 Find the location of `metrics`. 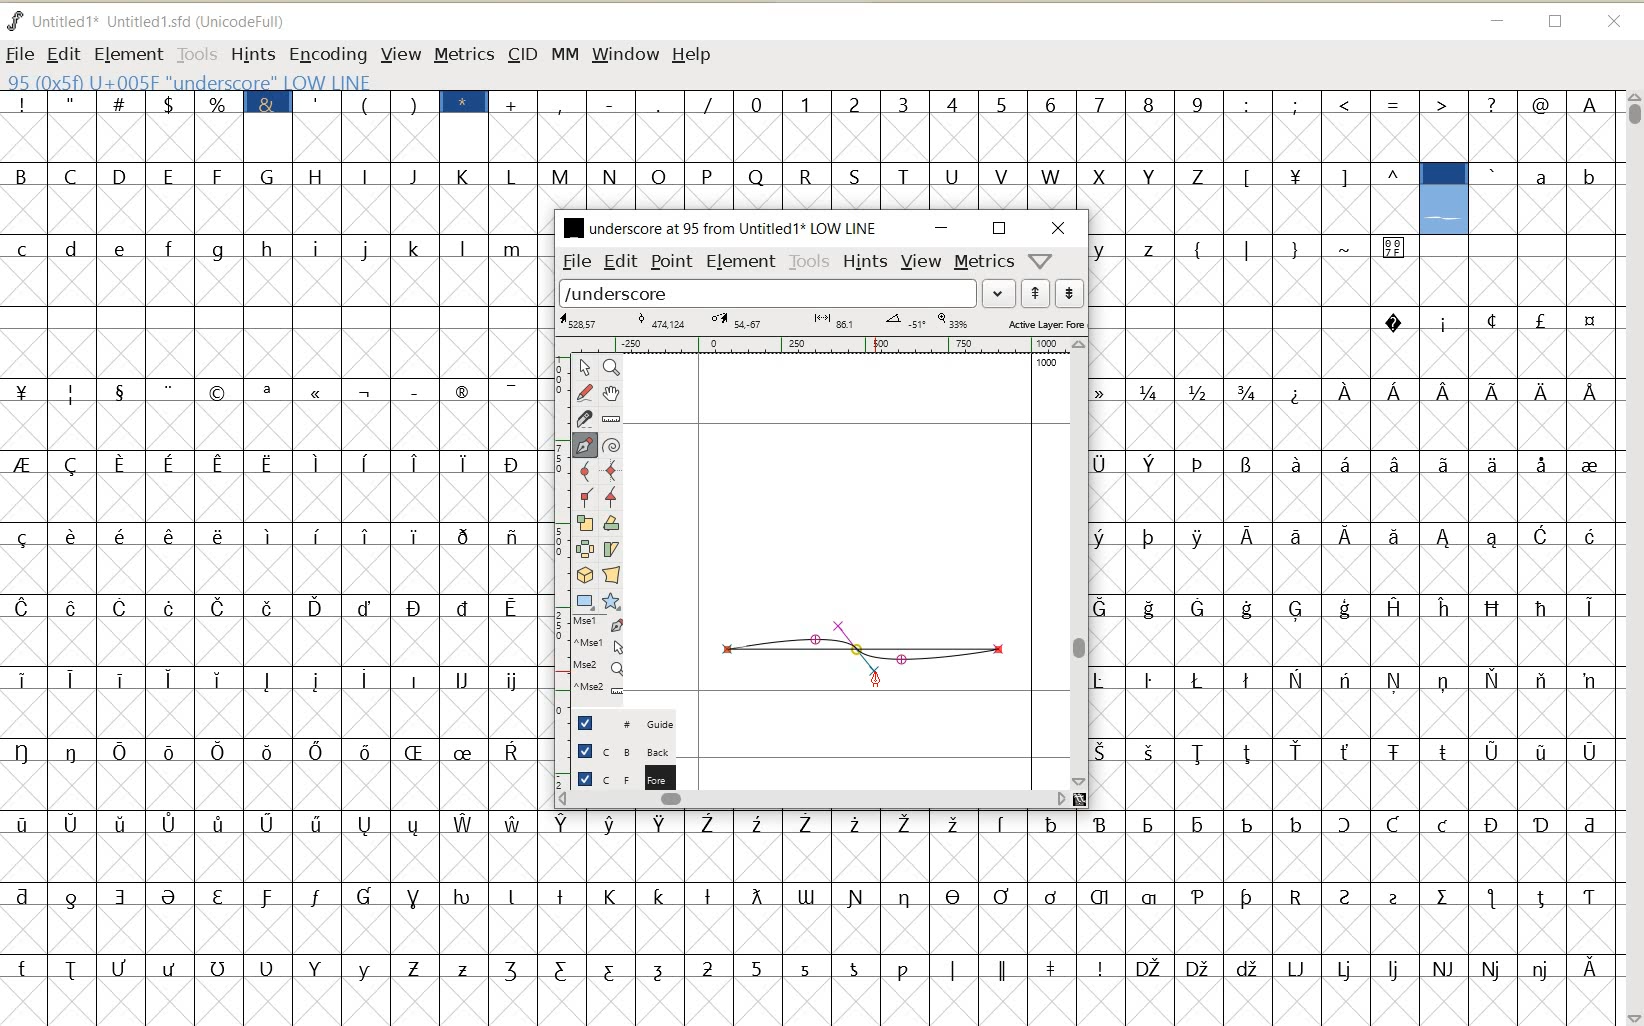

metrics is located at coordinates (983, 260).